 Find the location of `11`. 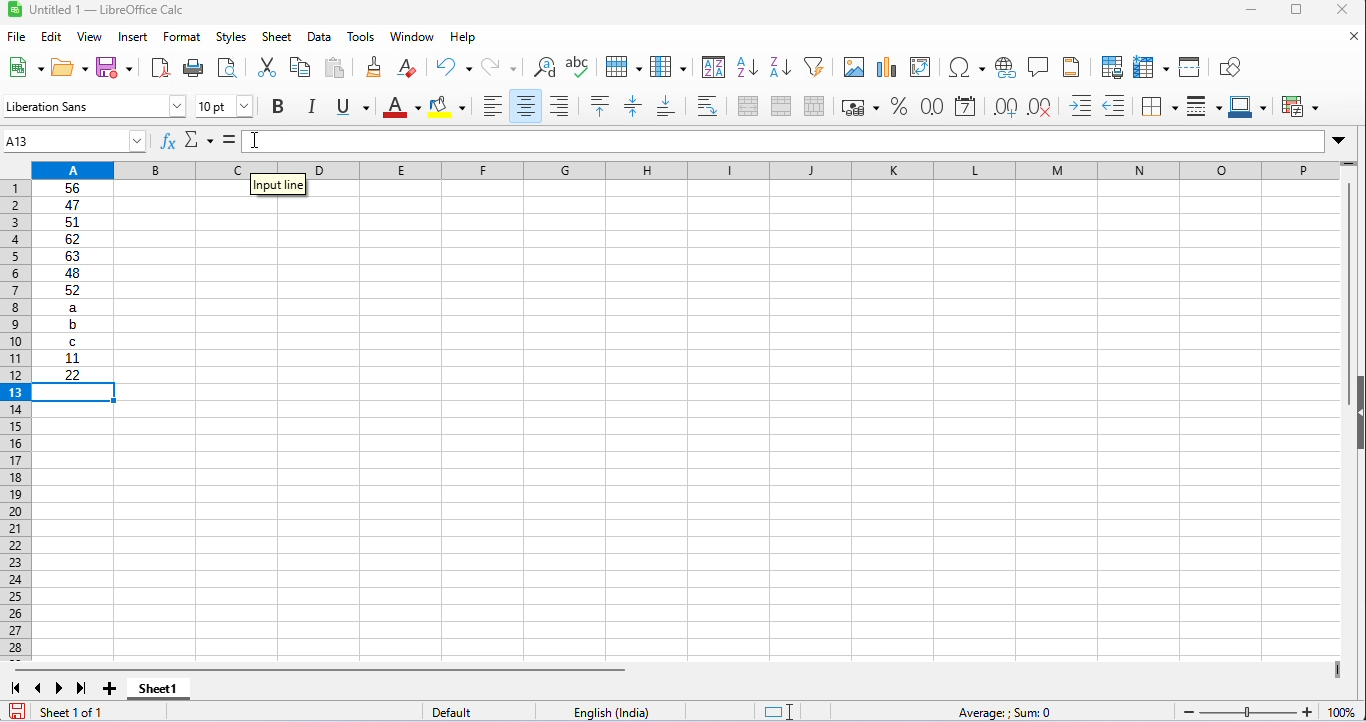

11 is located at coordinates (72, 358).